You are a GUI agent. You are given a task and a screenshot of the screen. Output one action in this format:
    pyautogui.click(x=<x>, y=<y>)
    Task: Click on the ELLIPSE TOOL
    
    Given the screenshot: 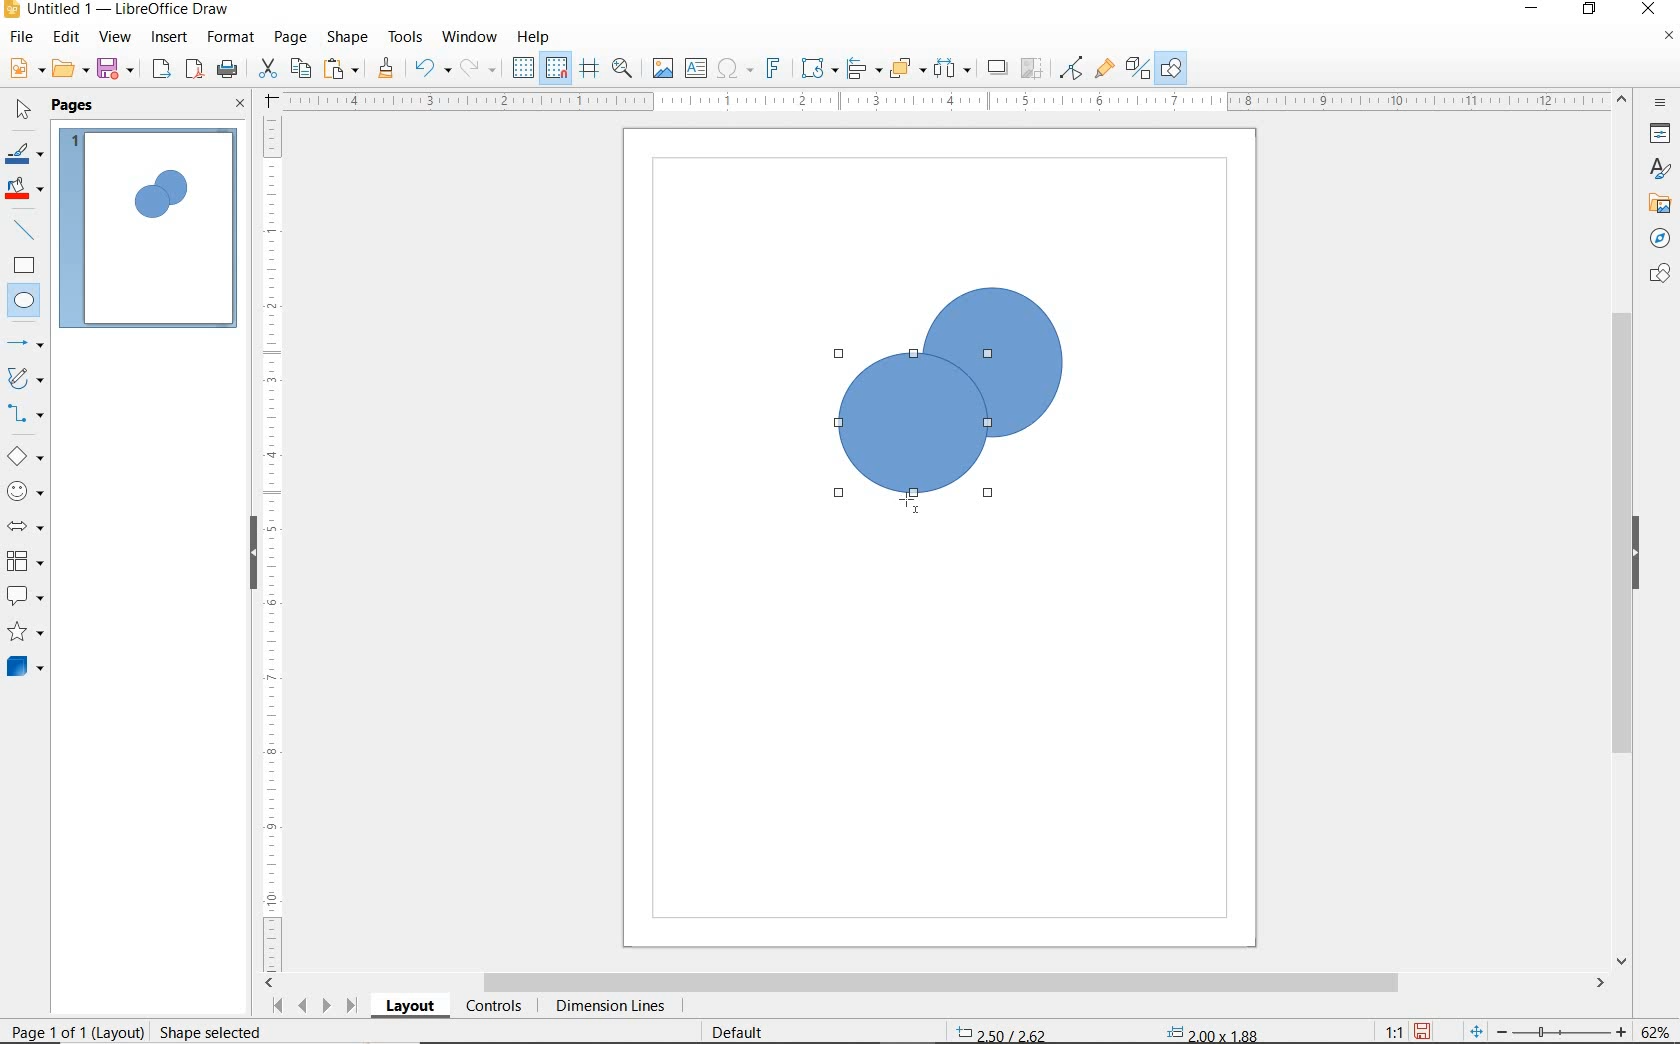 What is the action you would take?
    pyautogui.click(x=926, y=443)
    